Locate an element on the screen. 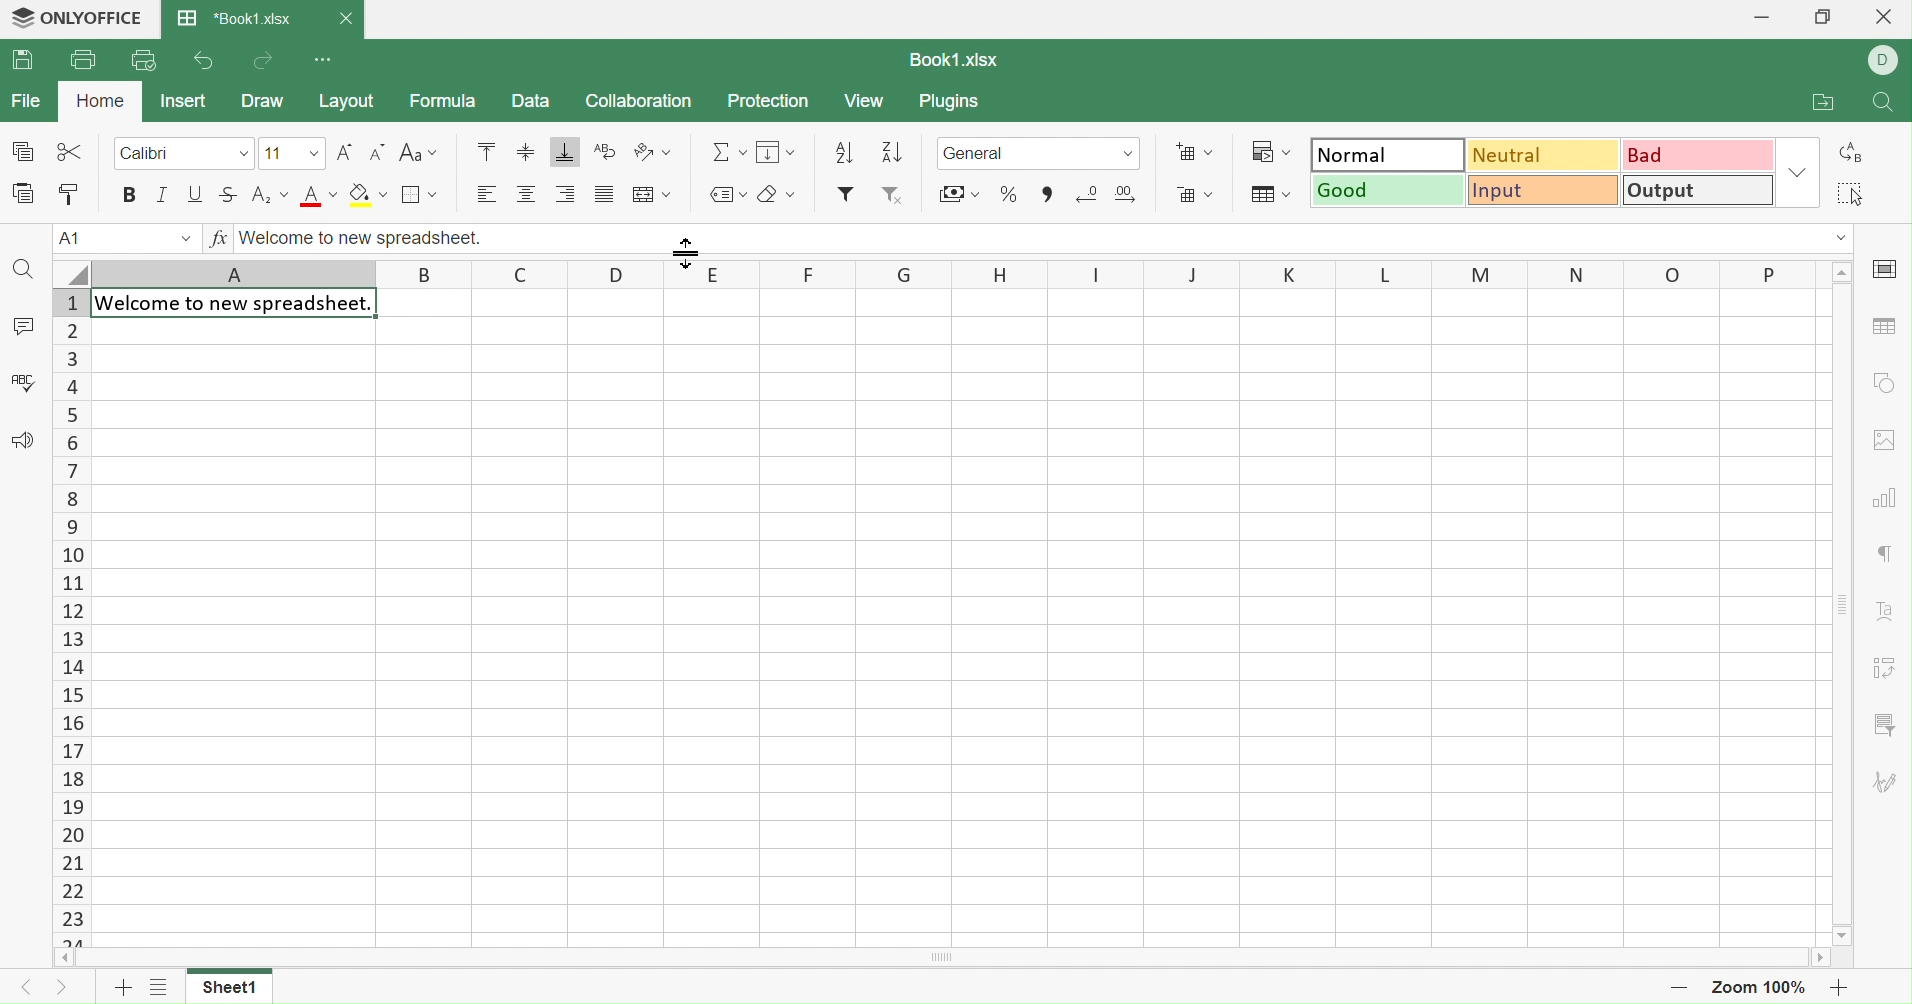 The image size is (1912, 1004). Welcome to new spreadsheet. is located at coordinates (365, 238).